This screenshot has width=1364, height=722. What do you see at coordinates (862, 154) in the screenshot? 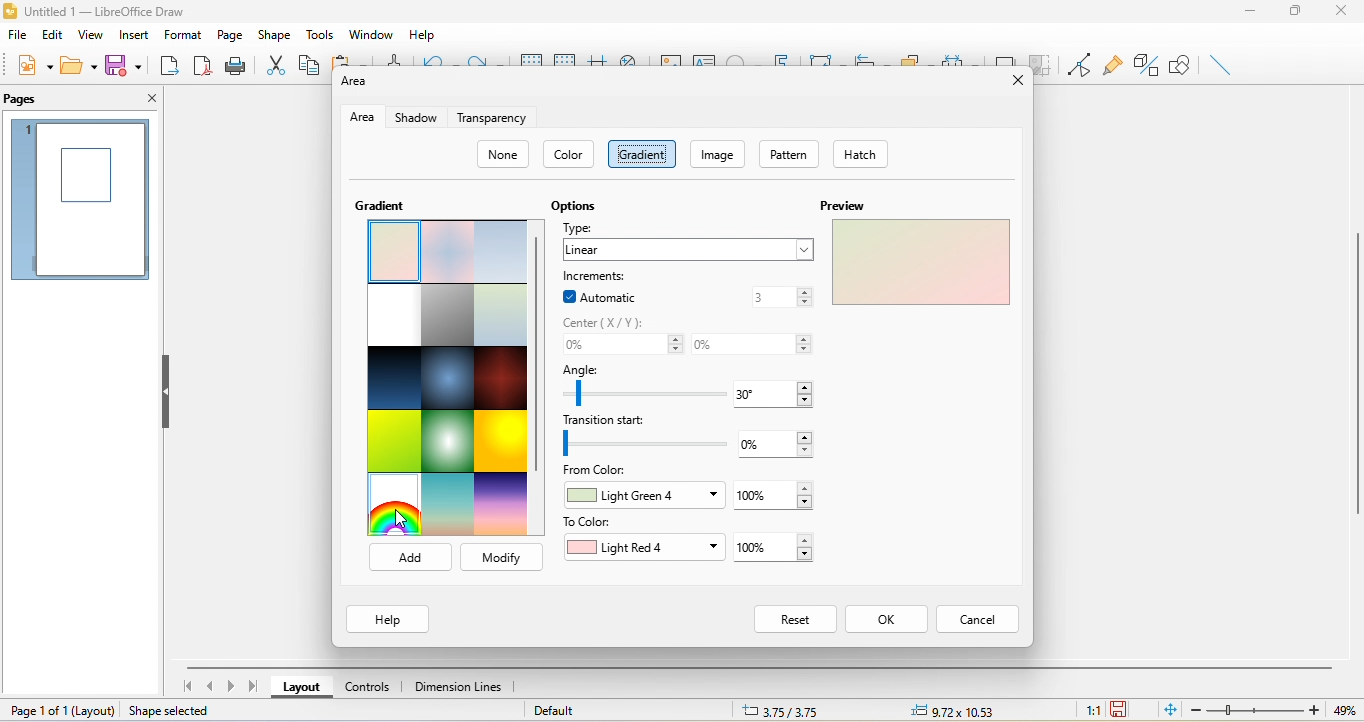
I see `hatch` at bounding box center [862, 154].